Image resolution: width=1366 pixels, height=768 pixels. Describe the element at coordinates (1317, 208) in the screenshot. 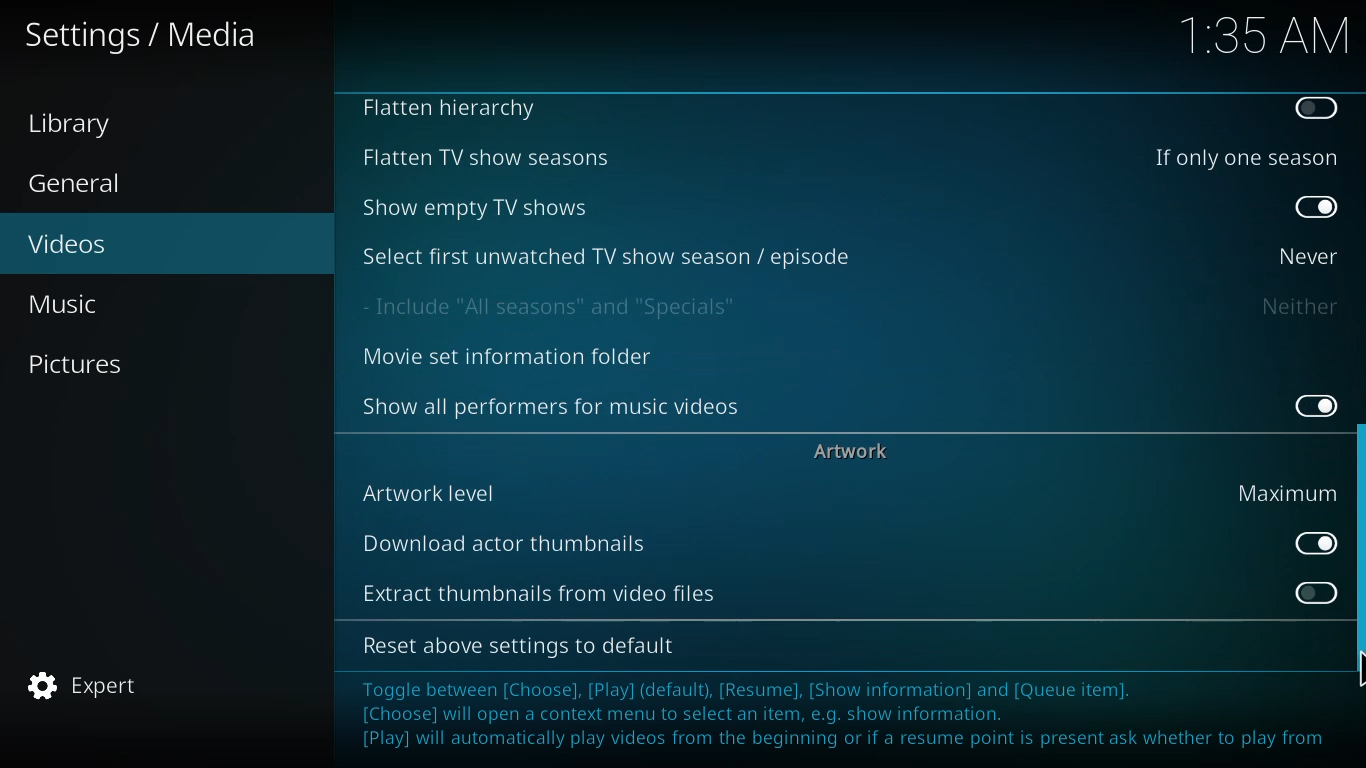

I see `enabled` at that location.